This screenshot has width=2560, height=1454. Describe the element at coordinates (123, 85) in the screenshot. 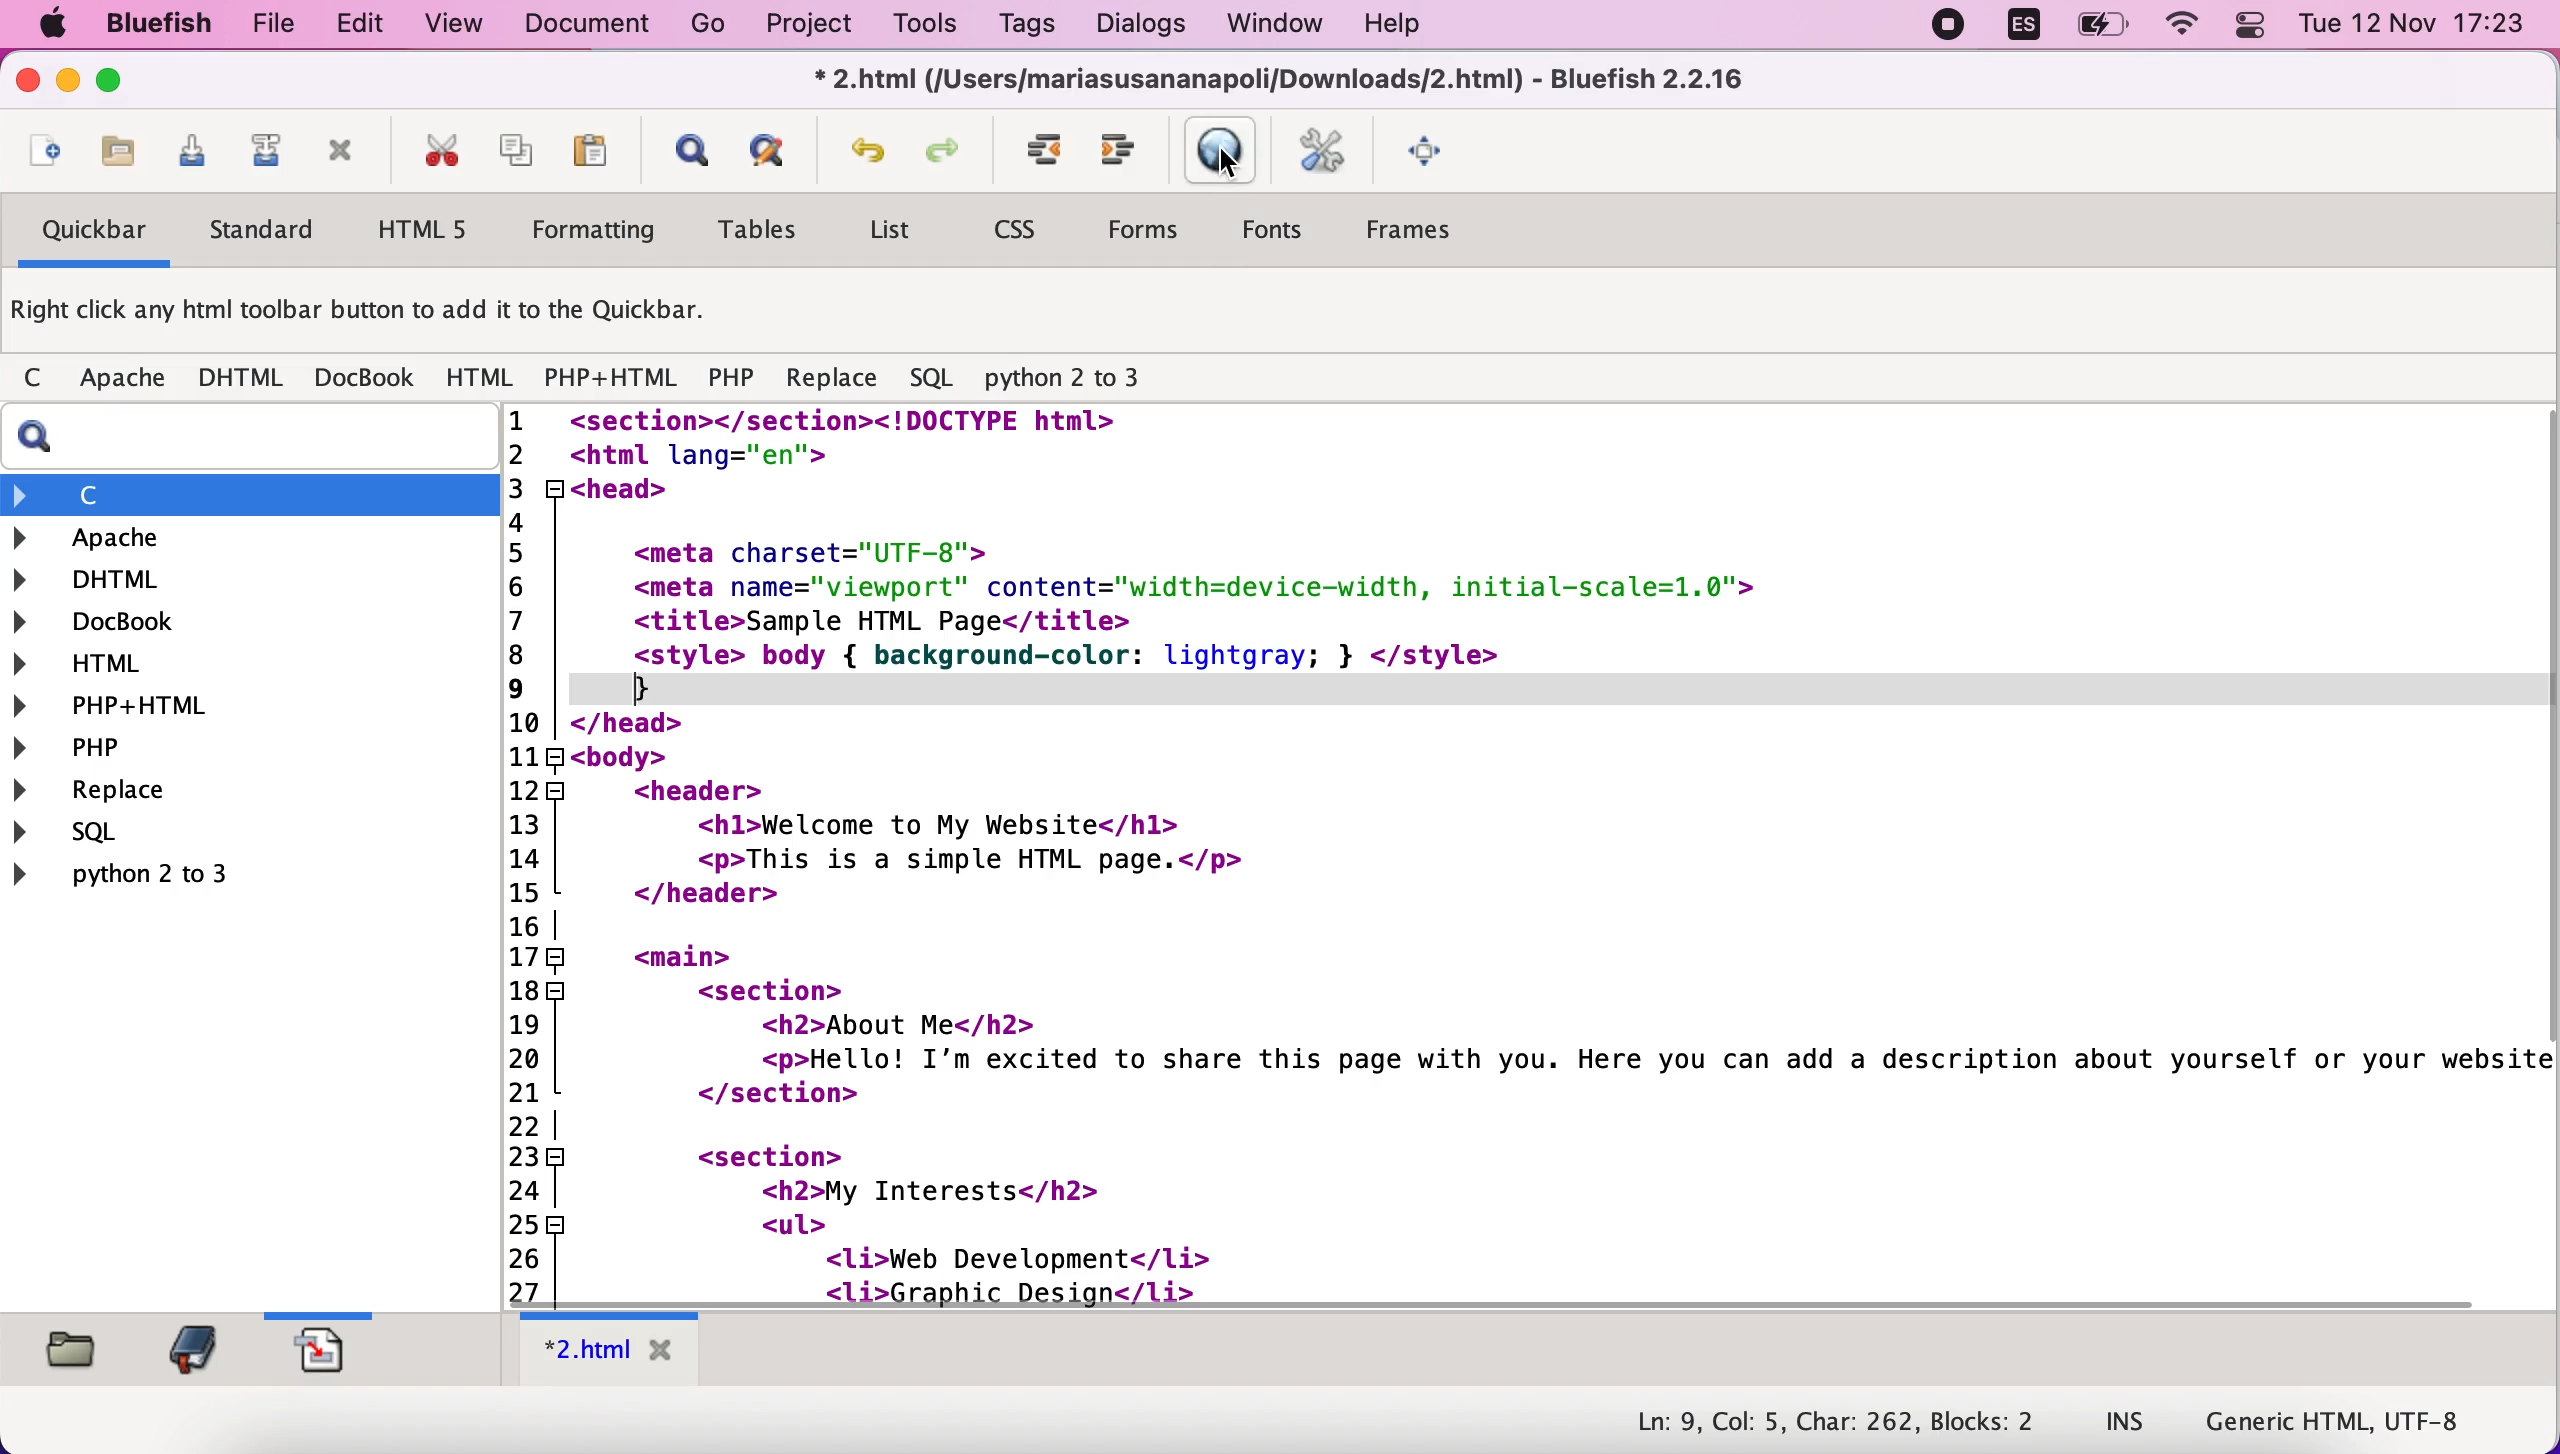

I see `maximize` at that location.